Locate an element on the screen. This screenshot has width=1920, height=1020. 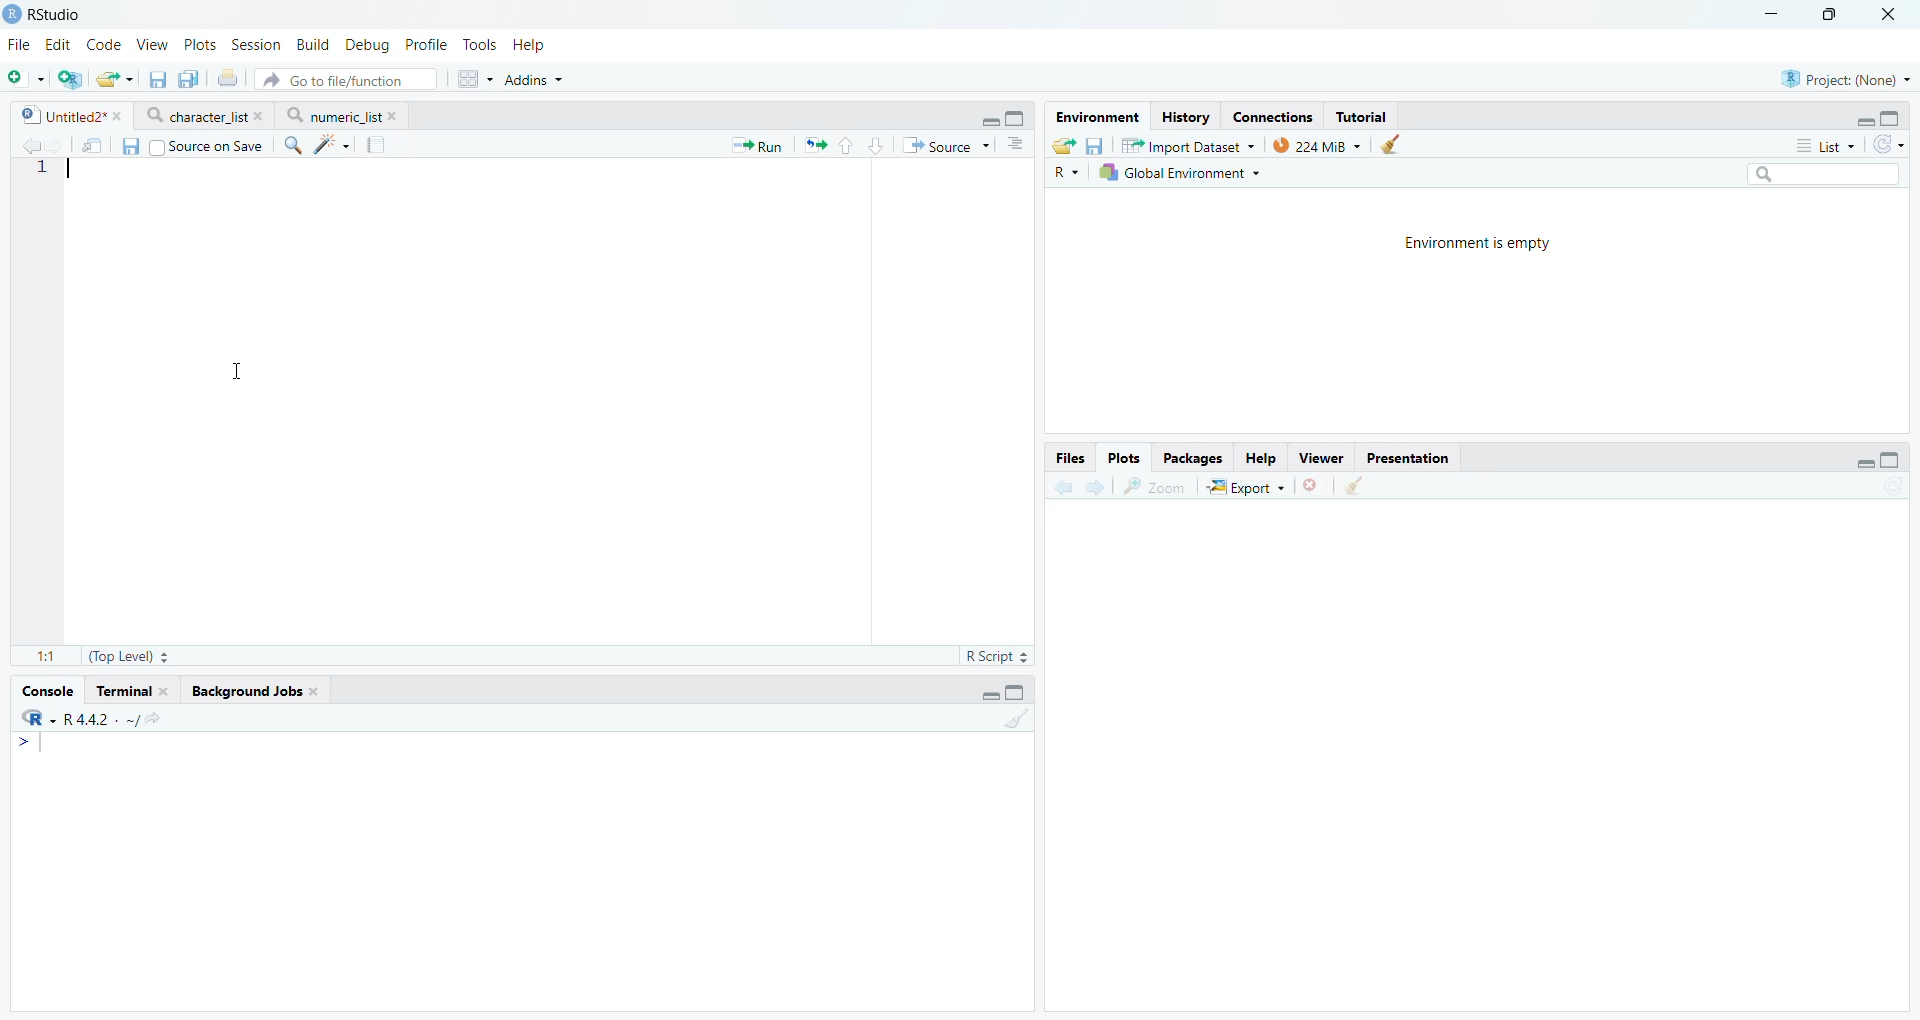
Clear is located at coordinates (1360, 486).